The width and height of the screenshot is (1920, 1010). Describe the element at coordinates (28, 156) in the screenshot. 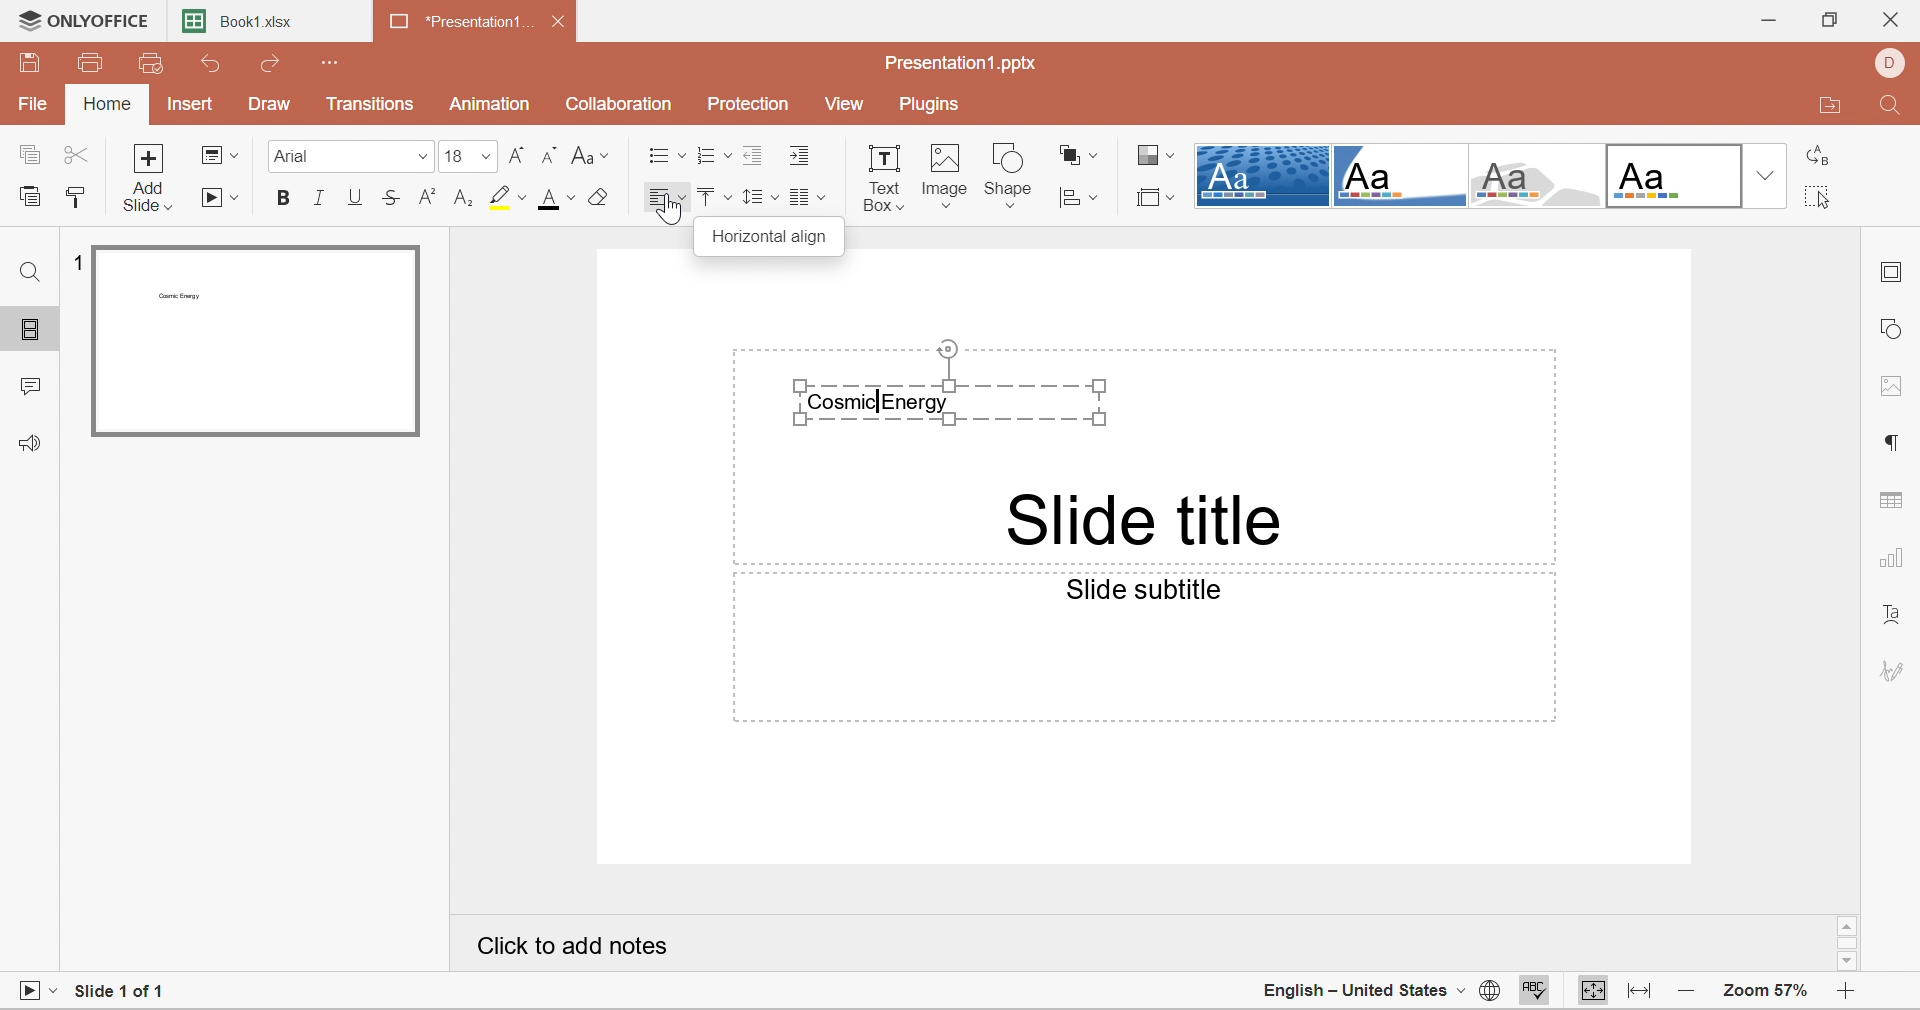

I see `Copy` at that location.